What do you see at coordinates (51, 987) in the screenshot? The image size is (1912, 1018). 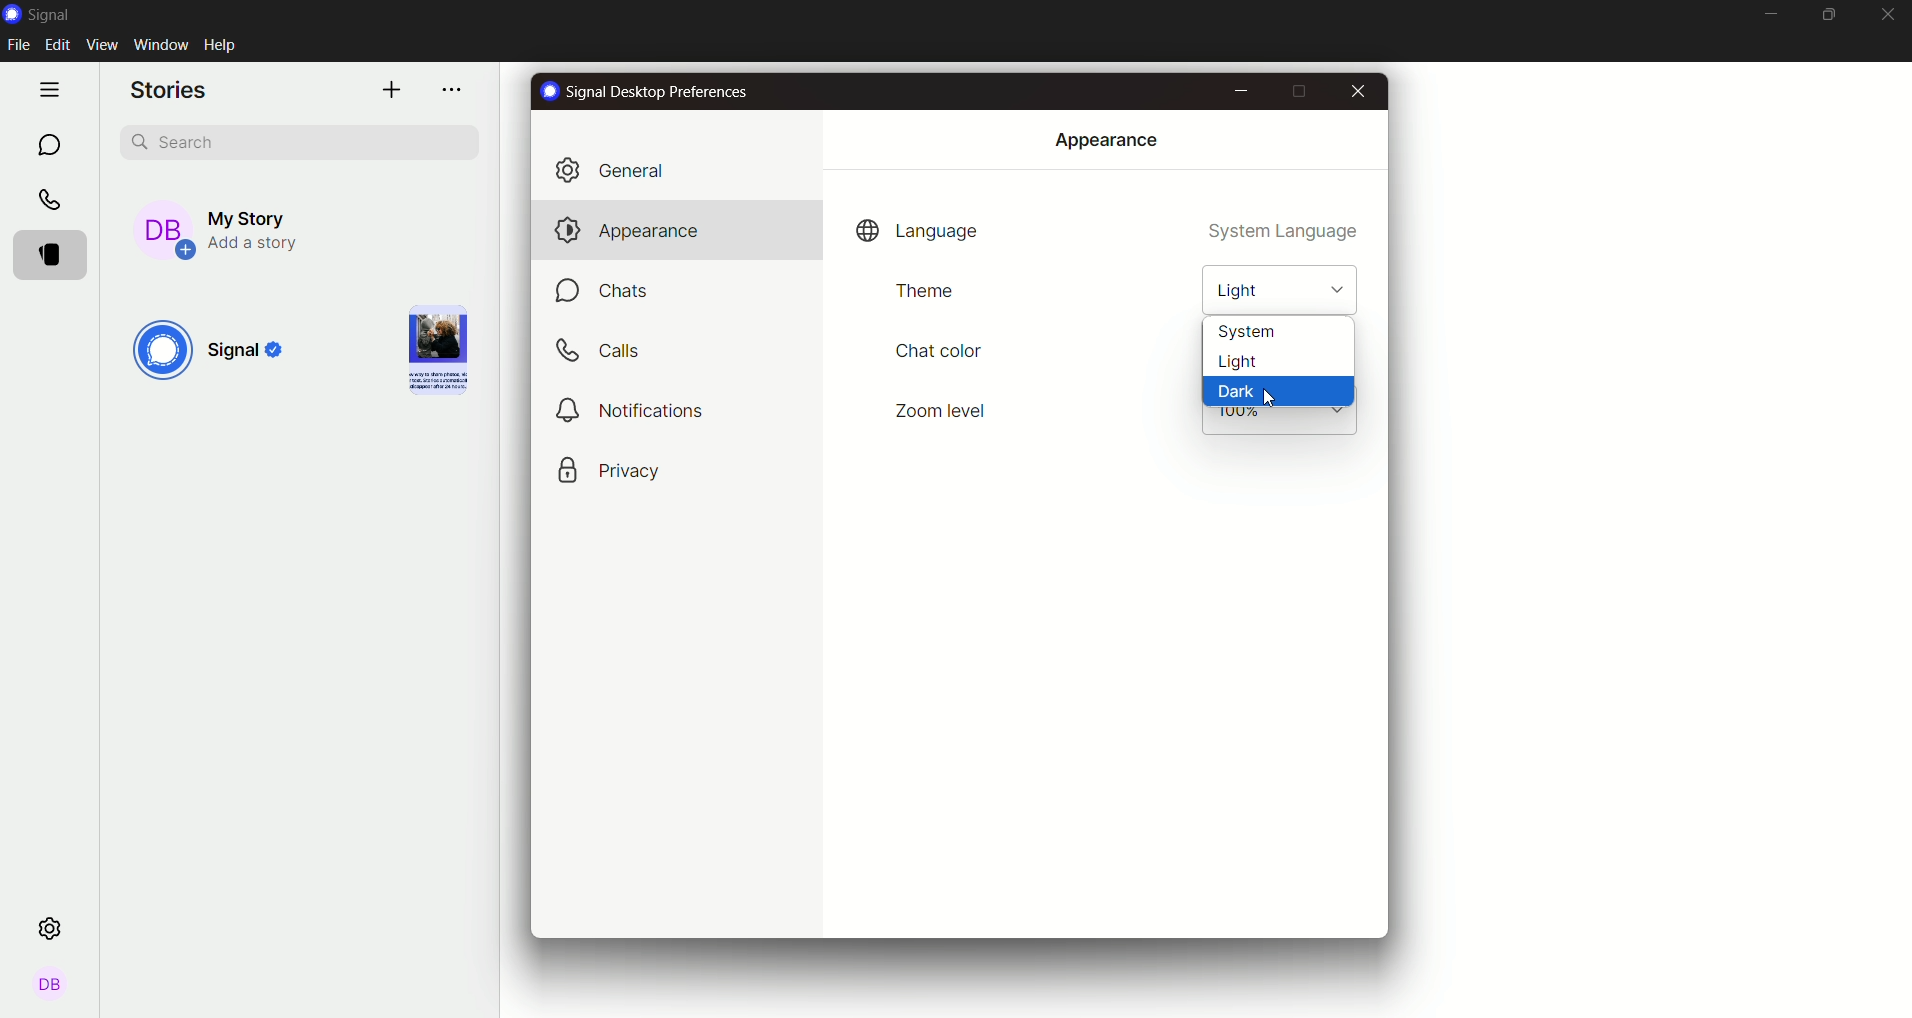 I see `profile` at bounding box center [51, 987].